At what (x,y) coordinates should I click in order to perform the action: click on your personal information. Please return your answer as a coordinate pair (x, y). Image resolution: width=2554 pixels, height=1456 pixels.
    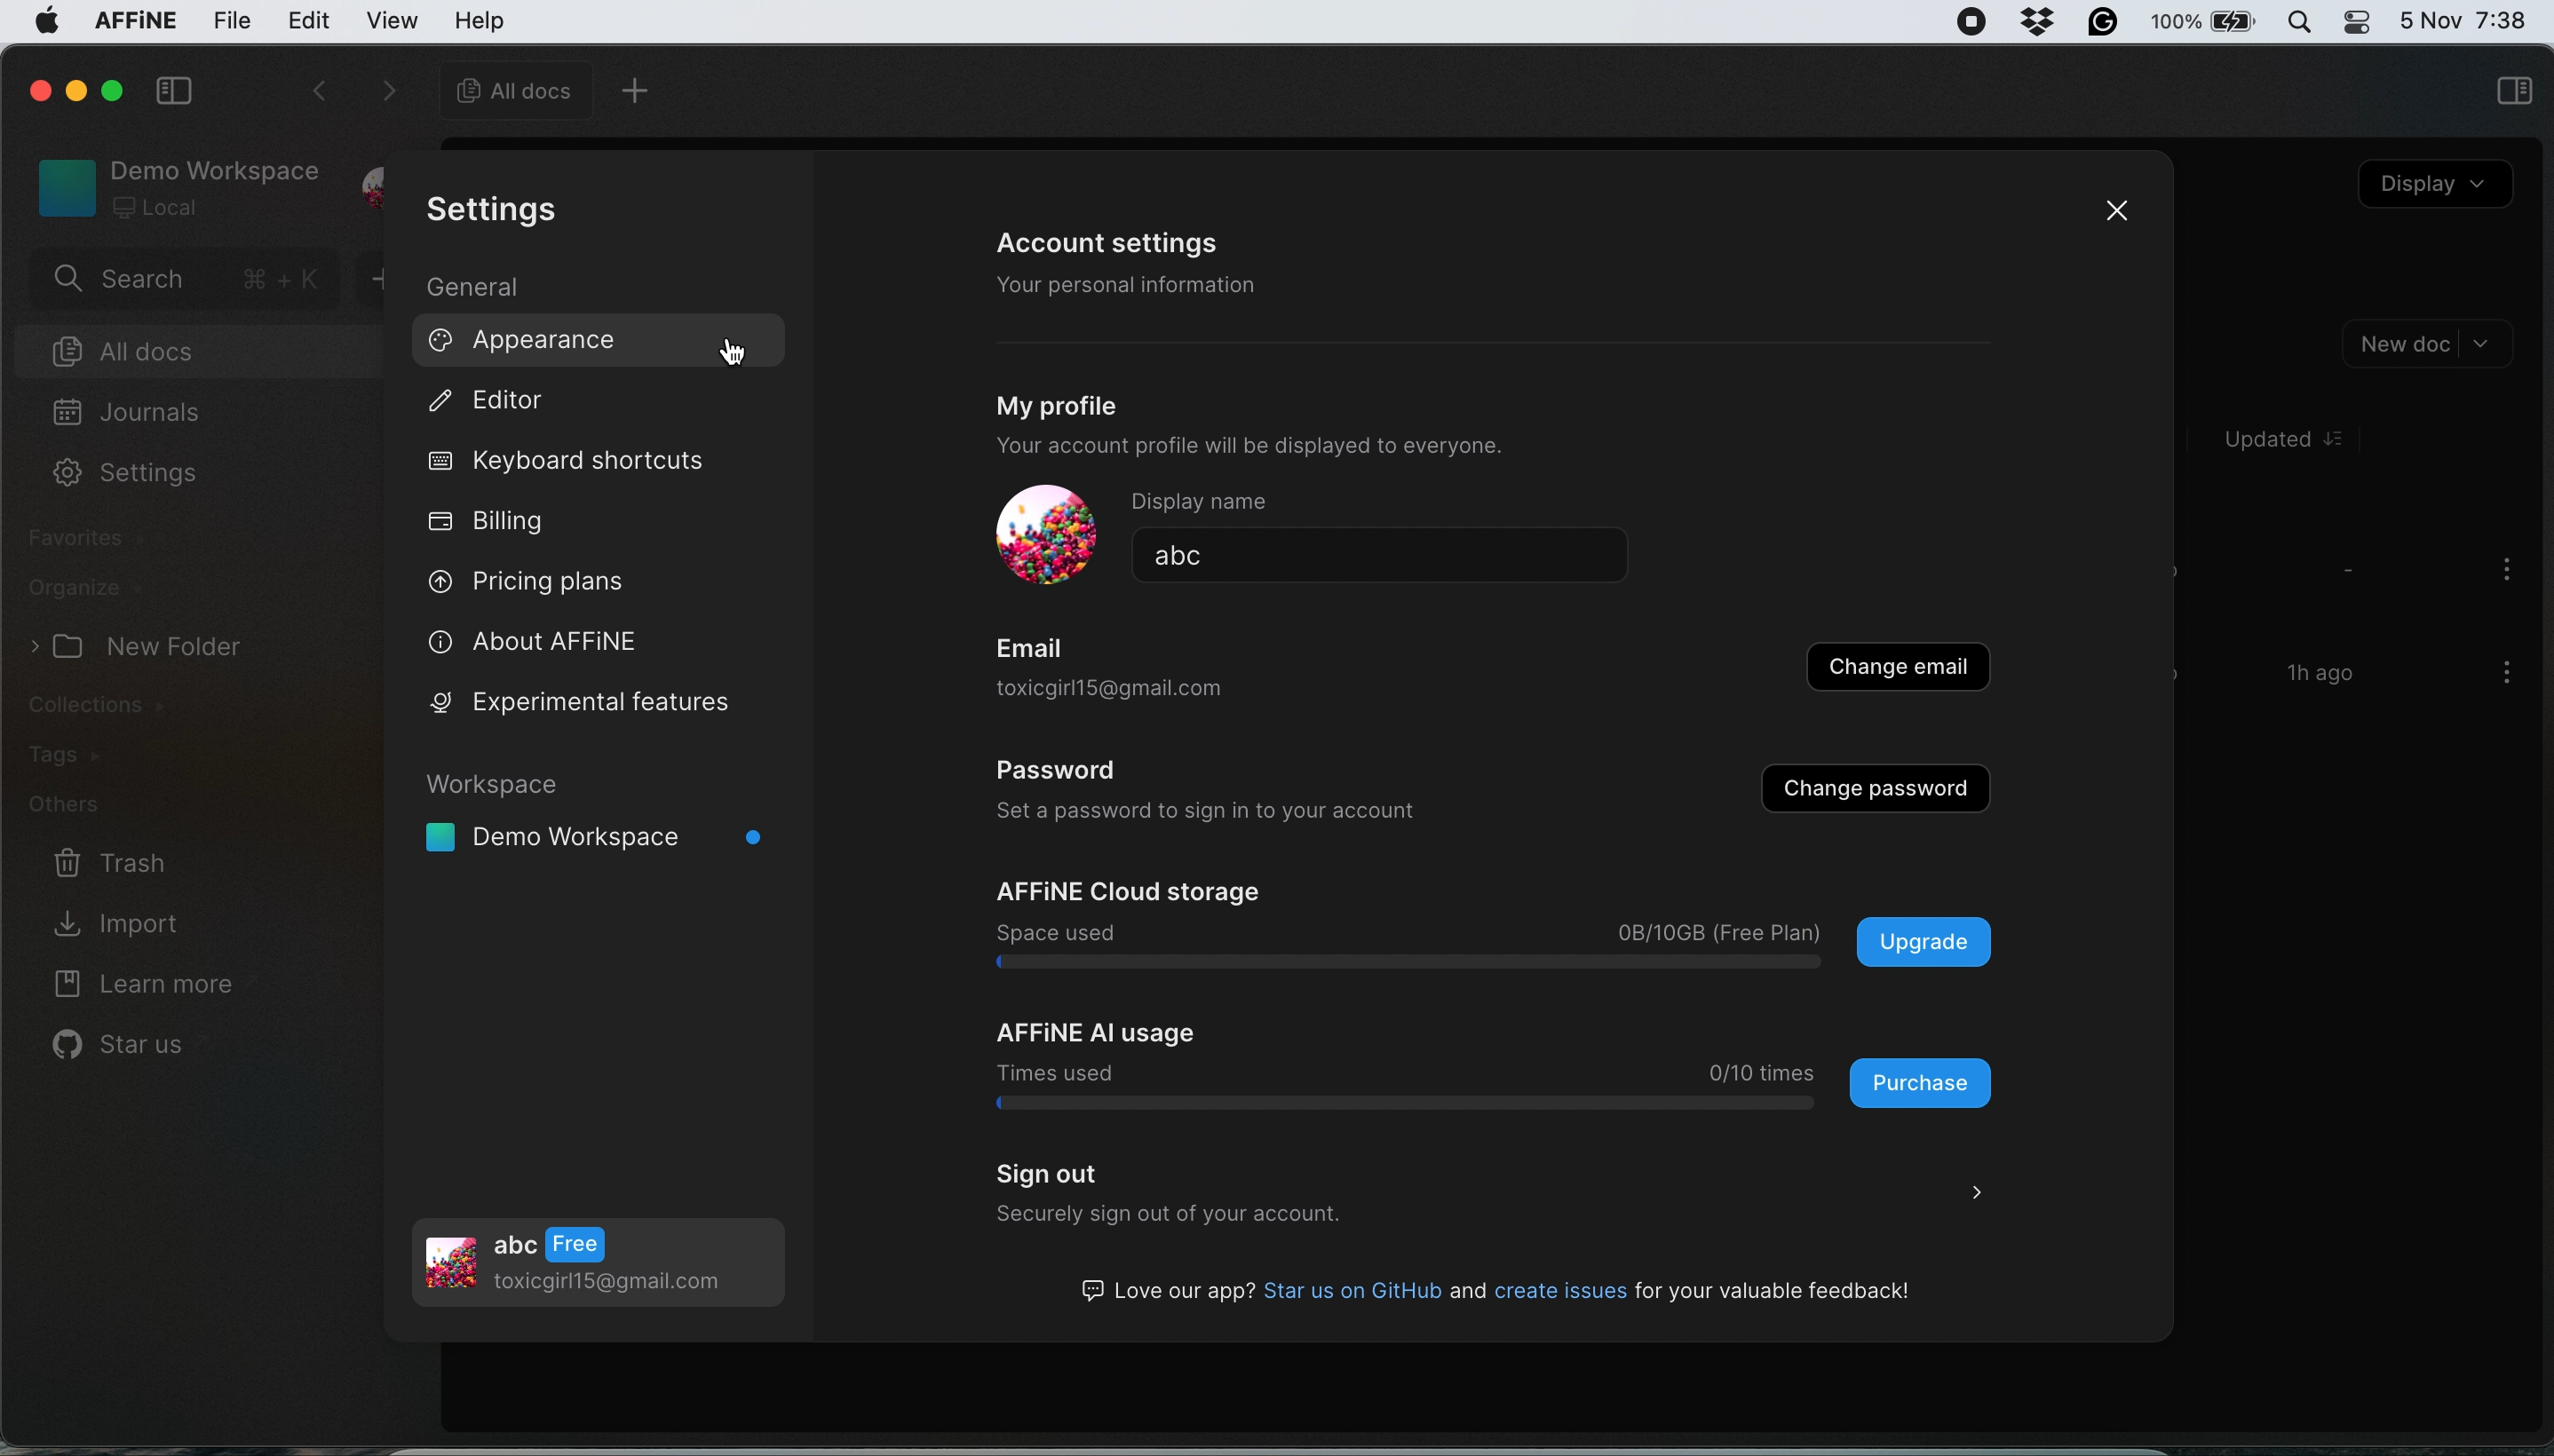
    Looking at the image, I should click on (1140, 285).